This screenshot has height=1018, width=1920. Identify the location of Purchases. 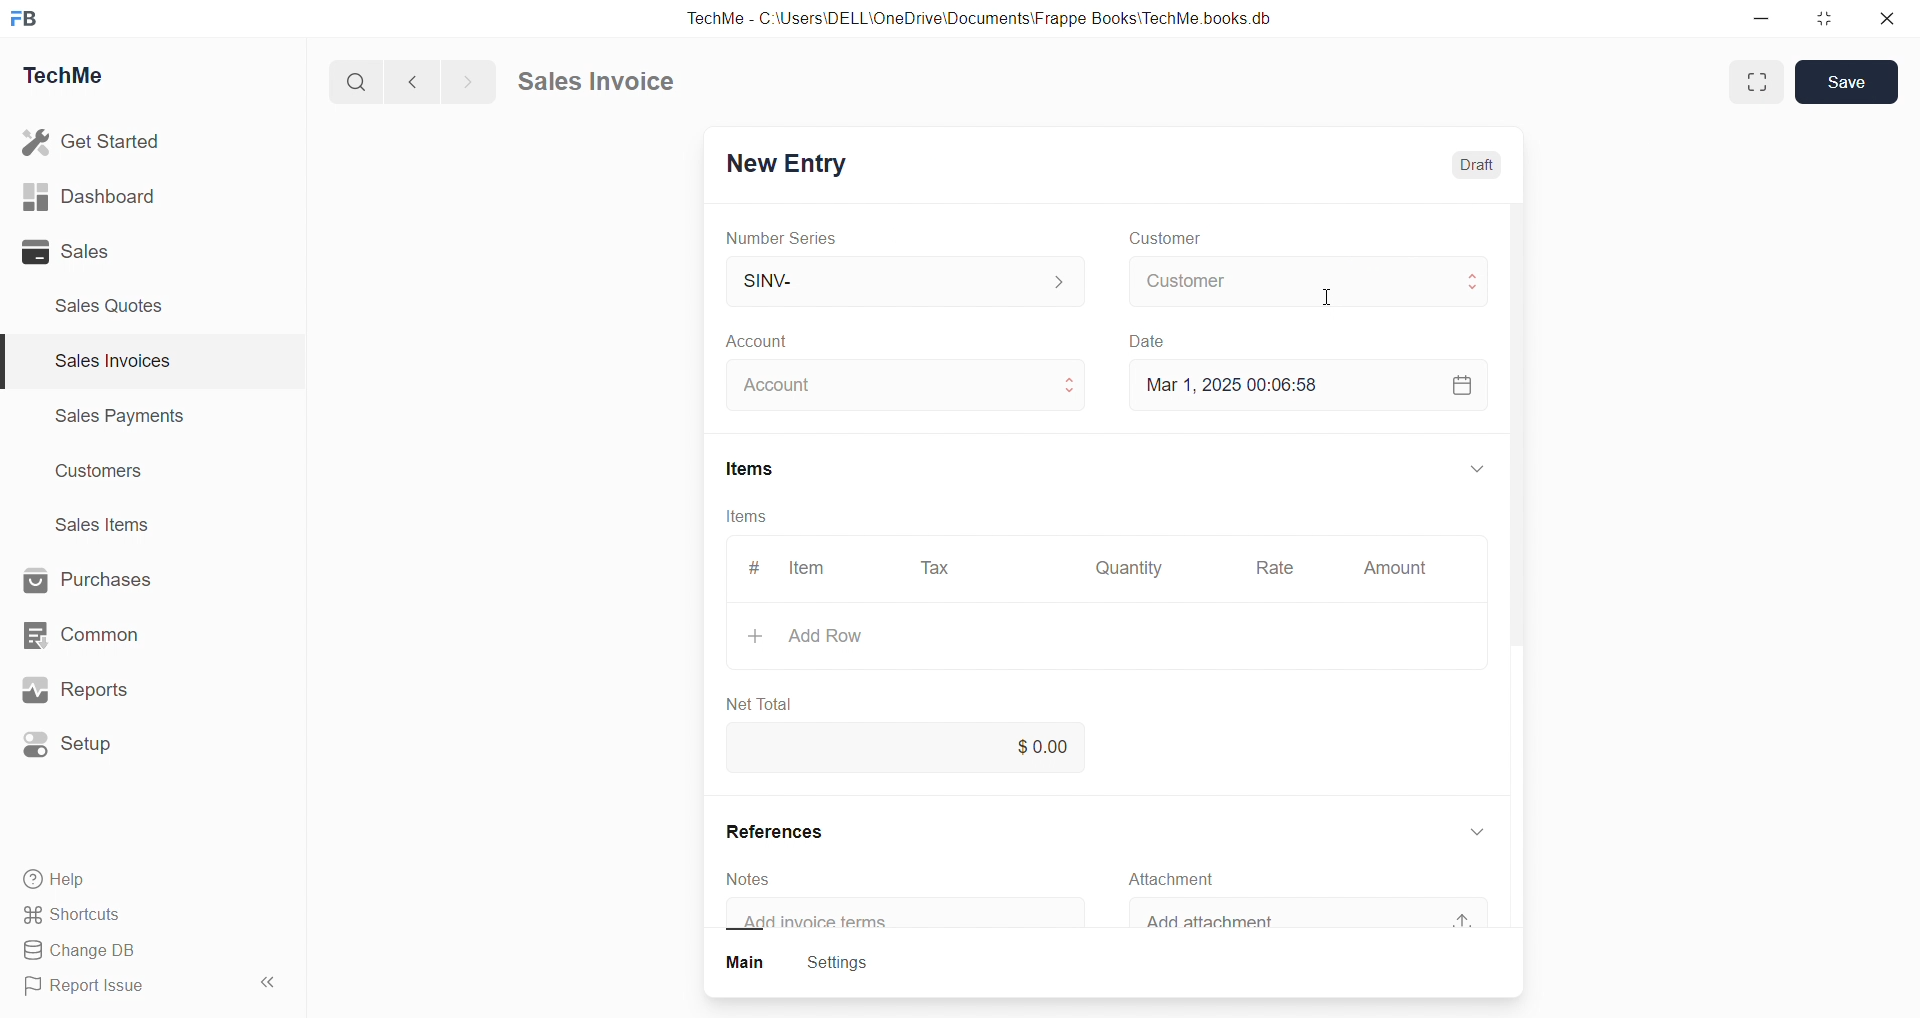
(106, 578).